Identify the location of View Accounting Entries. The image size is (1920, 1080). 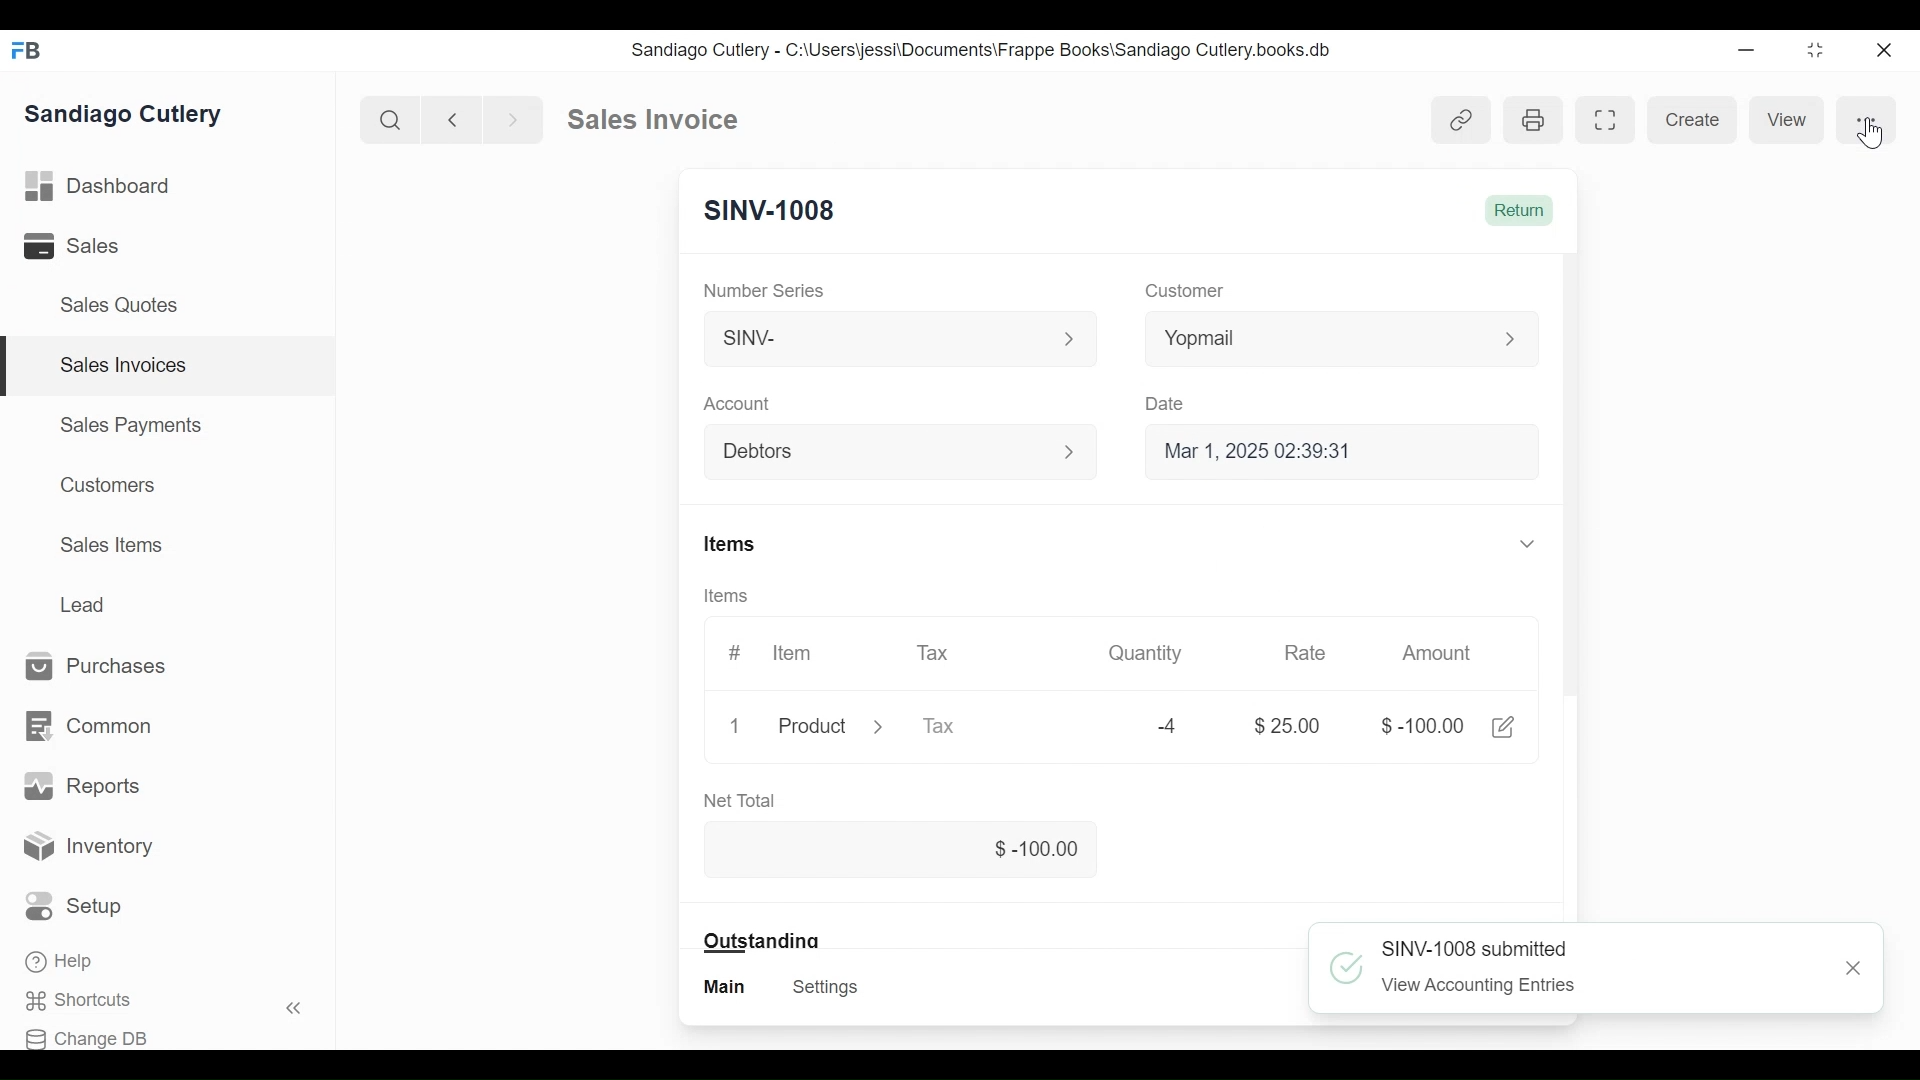
(1480, 985).